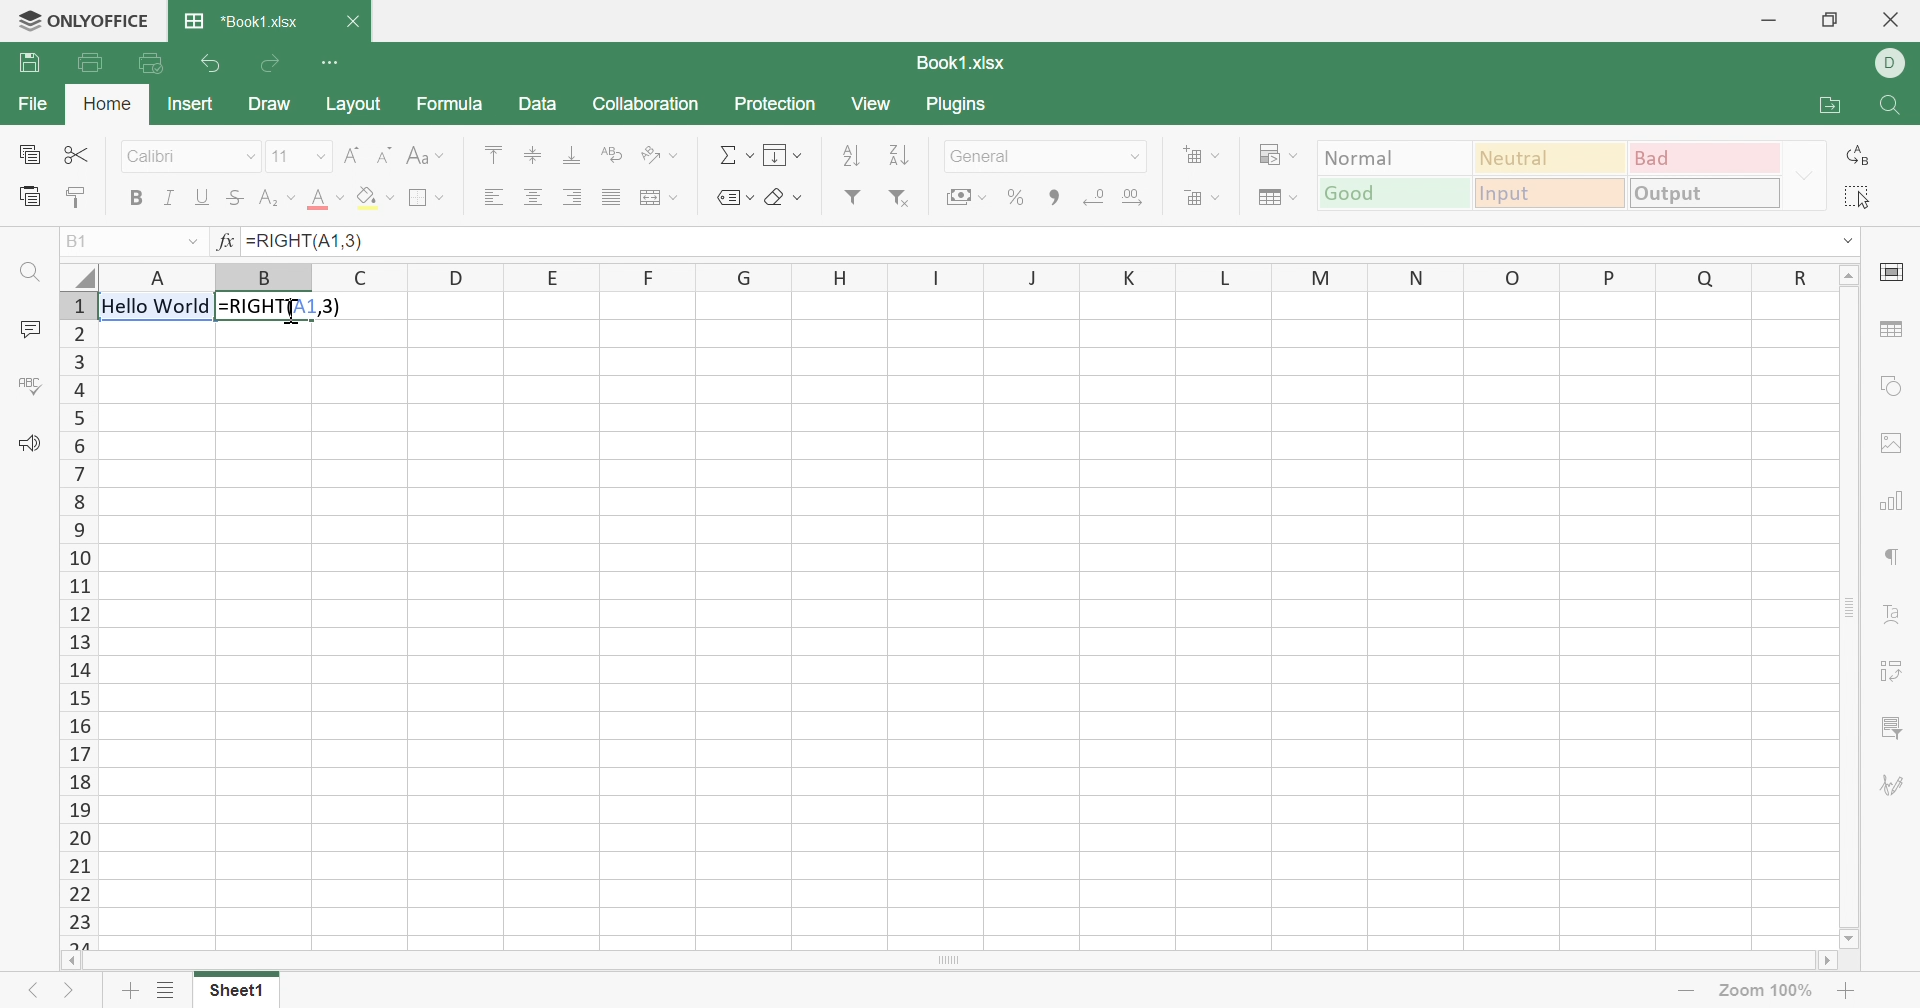 This screenshot has width=1920, height=1008. Describe the element at coordinates (306, 240) in the screenshot. I see `=RIGHT(A1,3)` at that location.